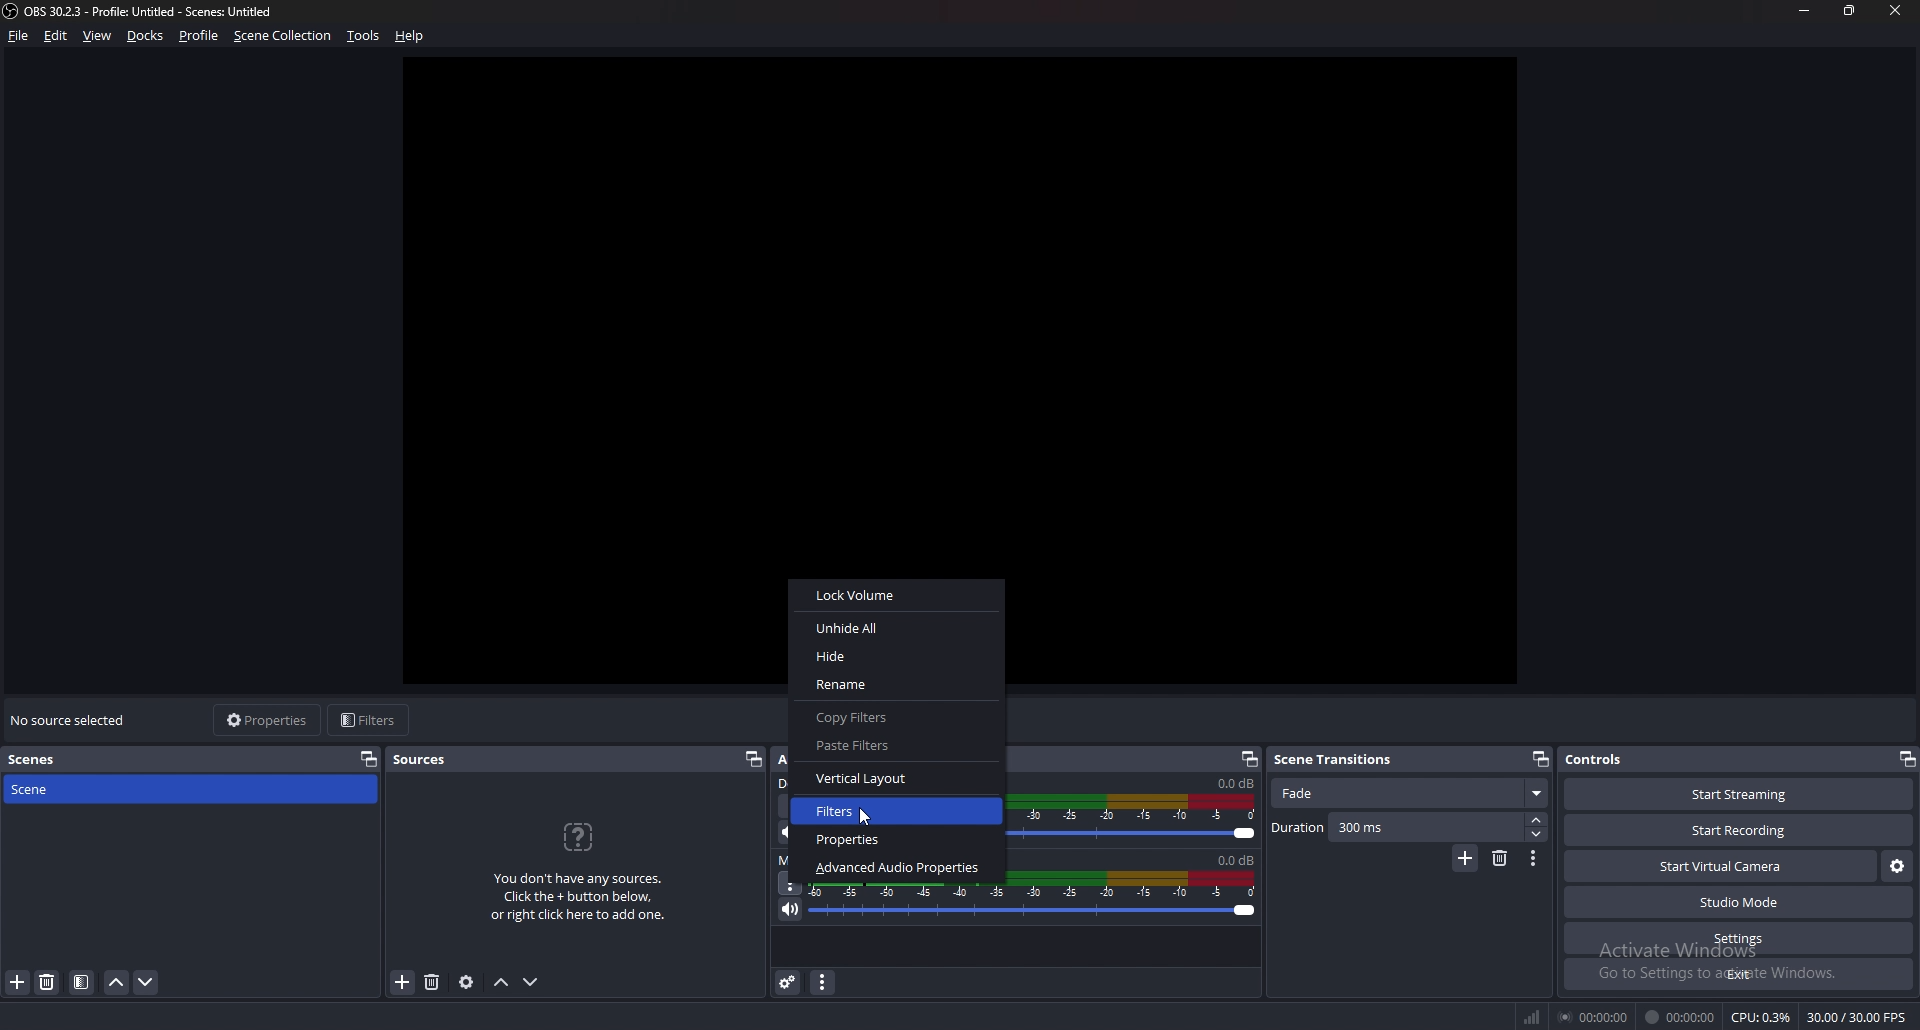 This screenshot has height=1030, width=1920. What do you see at coordinates (848, 658) in the screenshot?
I see `Hide` at bounding box center [848, 658].